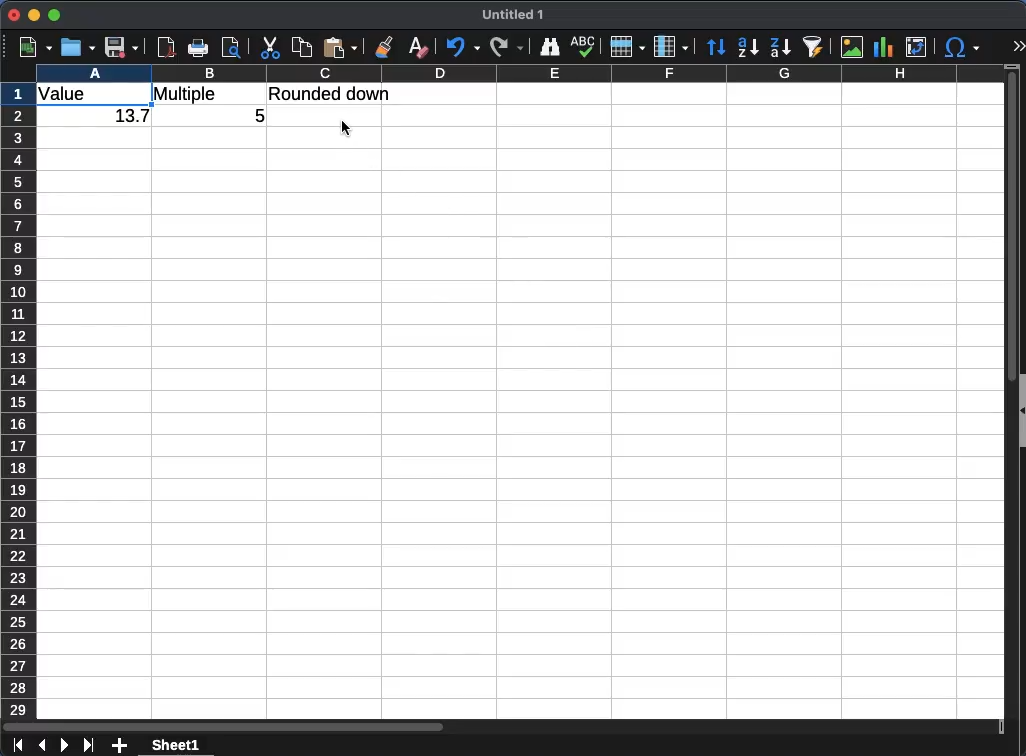 The height and width of the screenshot is (756, 1026). What do you see at coordinates (35, 47) in the screenshot?
I see `new` at bounding box center [35, 47].